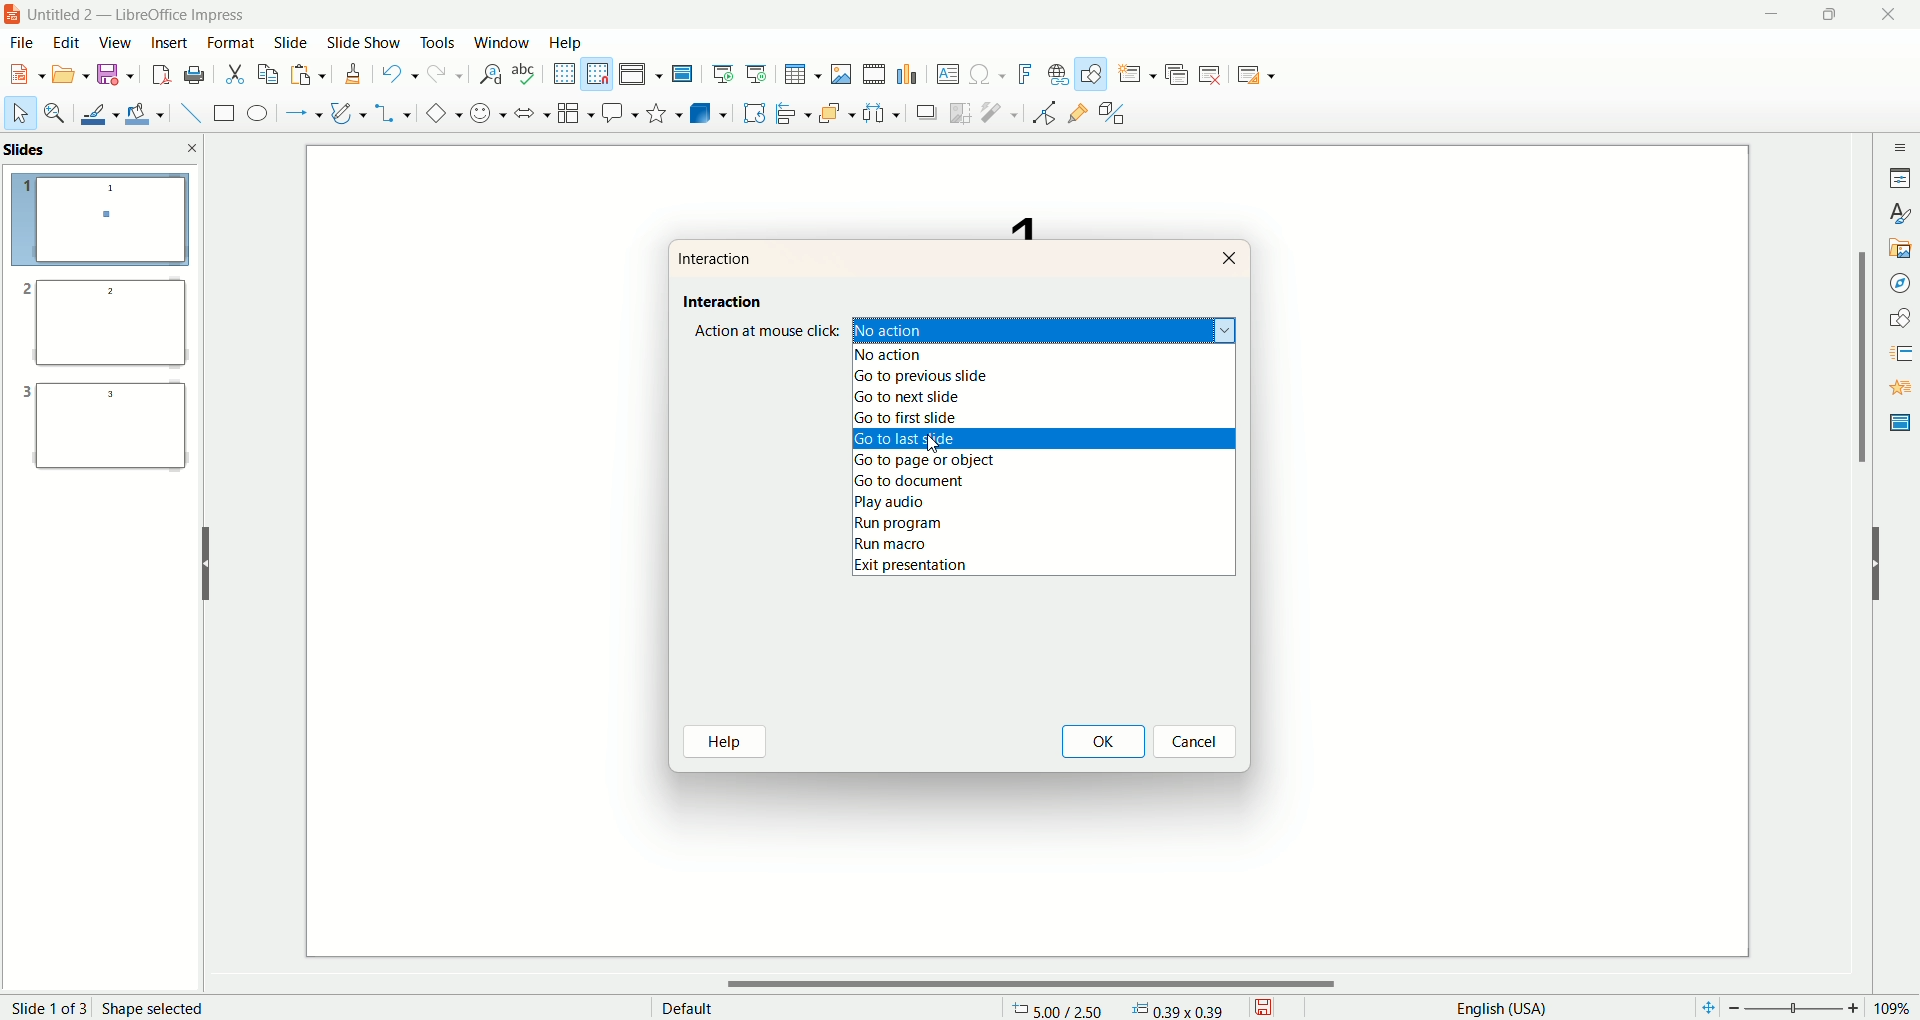 This screenshot has width=1920, height=1020. I want to click on filter, so click(1000, 113).